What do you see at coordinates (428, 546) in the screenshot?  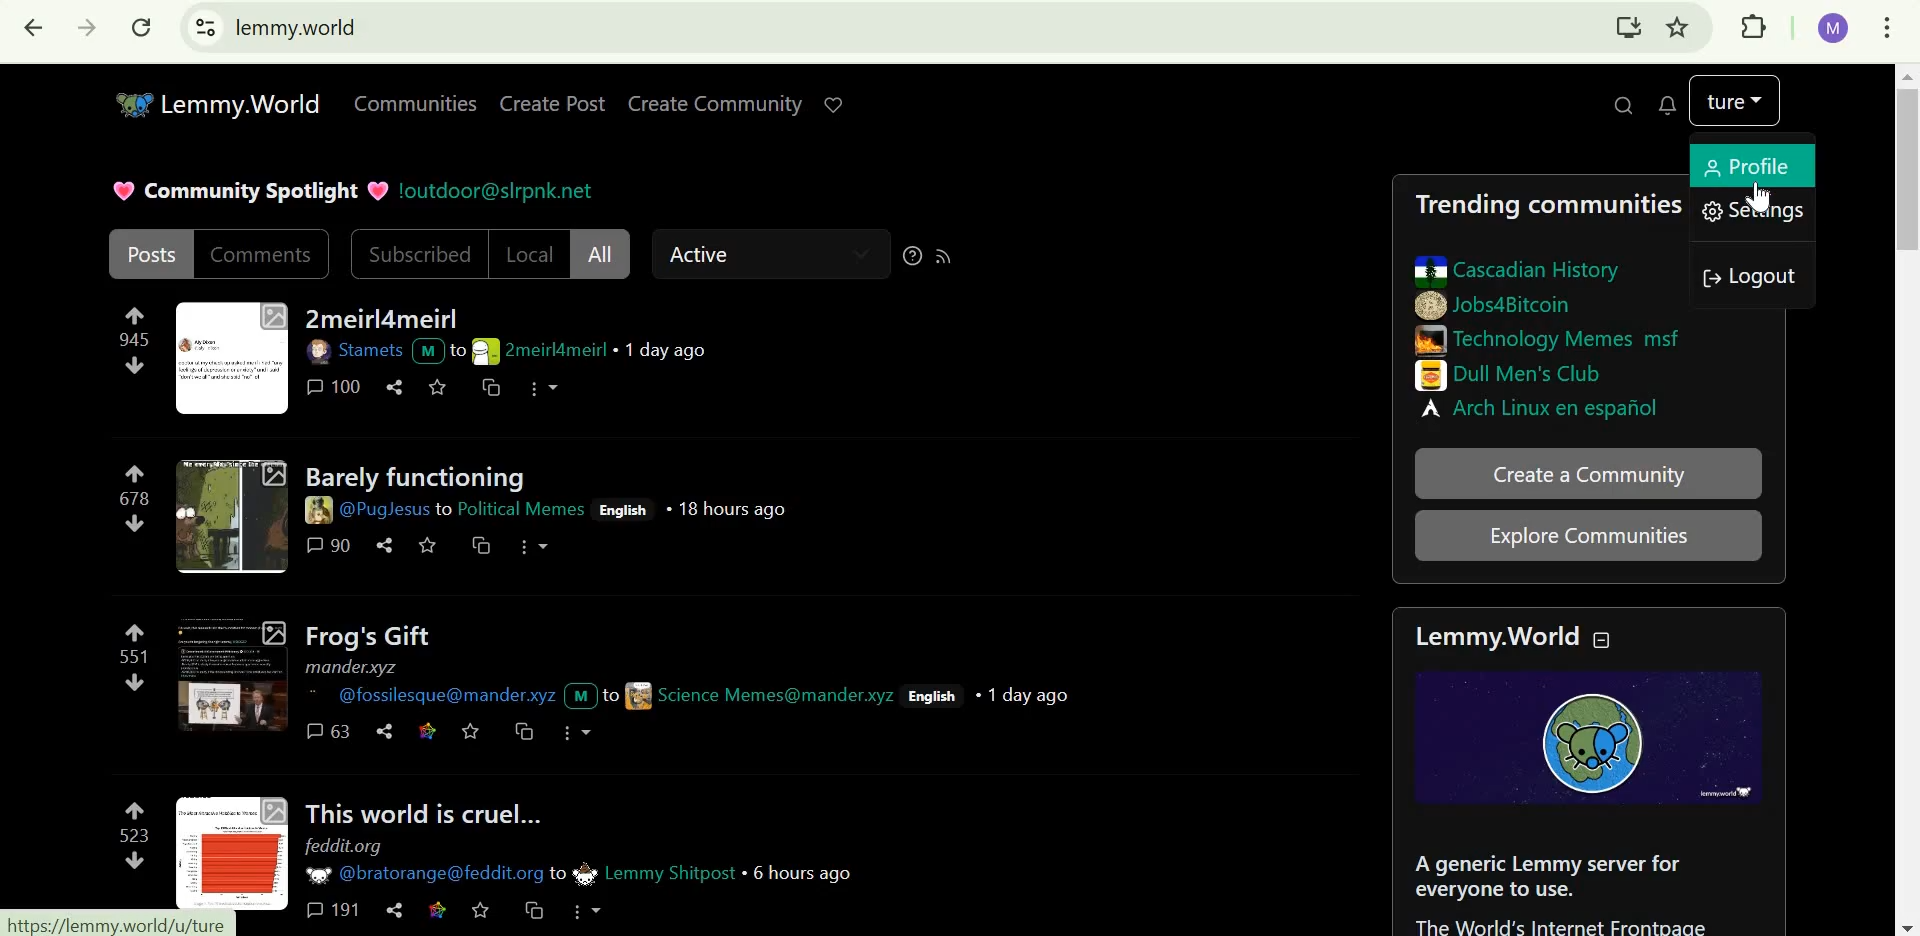 I see `save` at bounding box center [428, 546].